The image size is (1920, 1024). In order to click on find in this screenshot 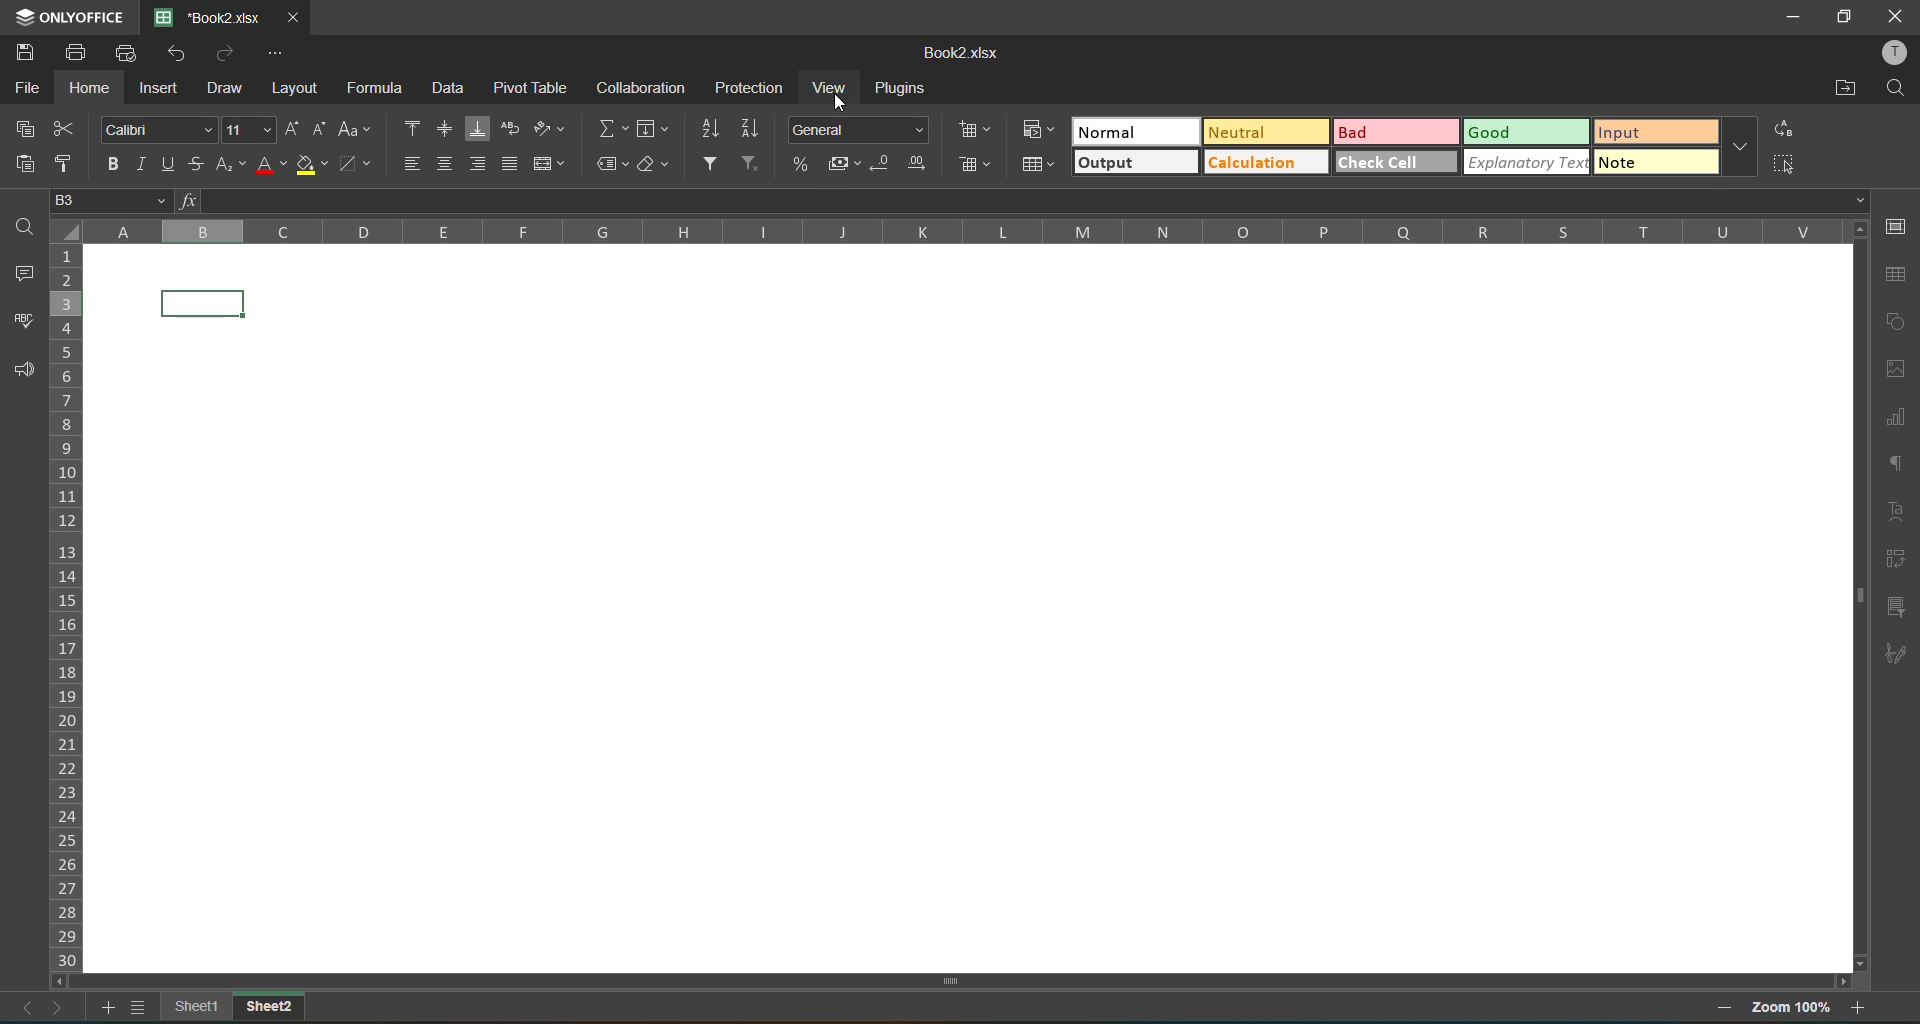, I will do `click(1900, 84)`.